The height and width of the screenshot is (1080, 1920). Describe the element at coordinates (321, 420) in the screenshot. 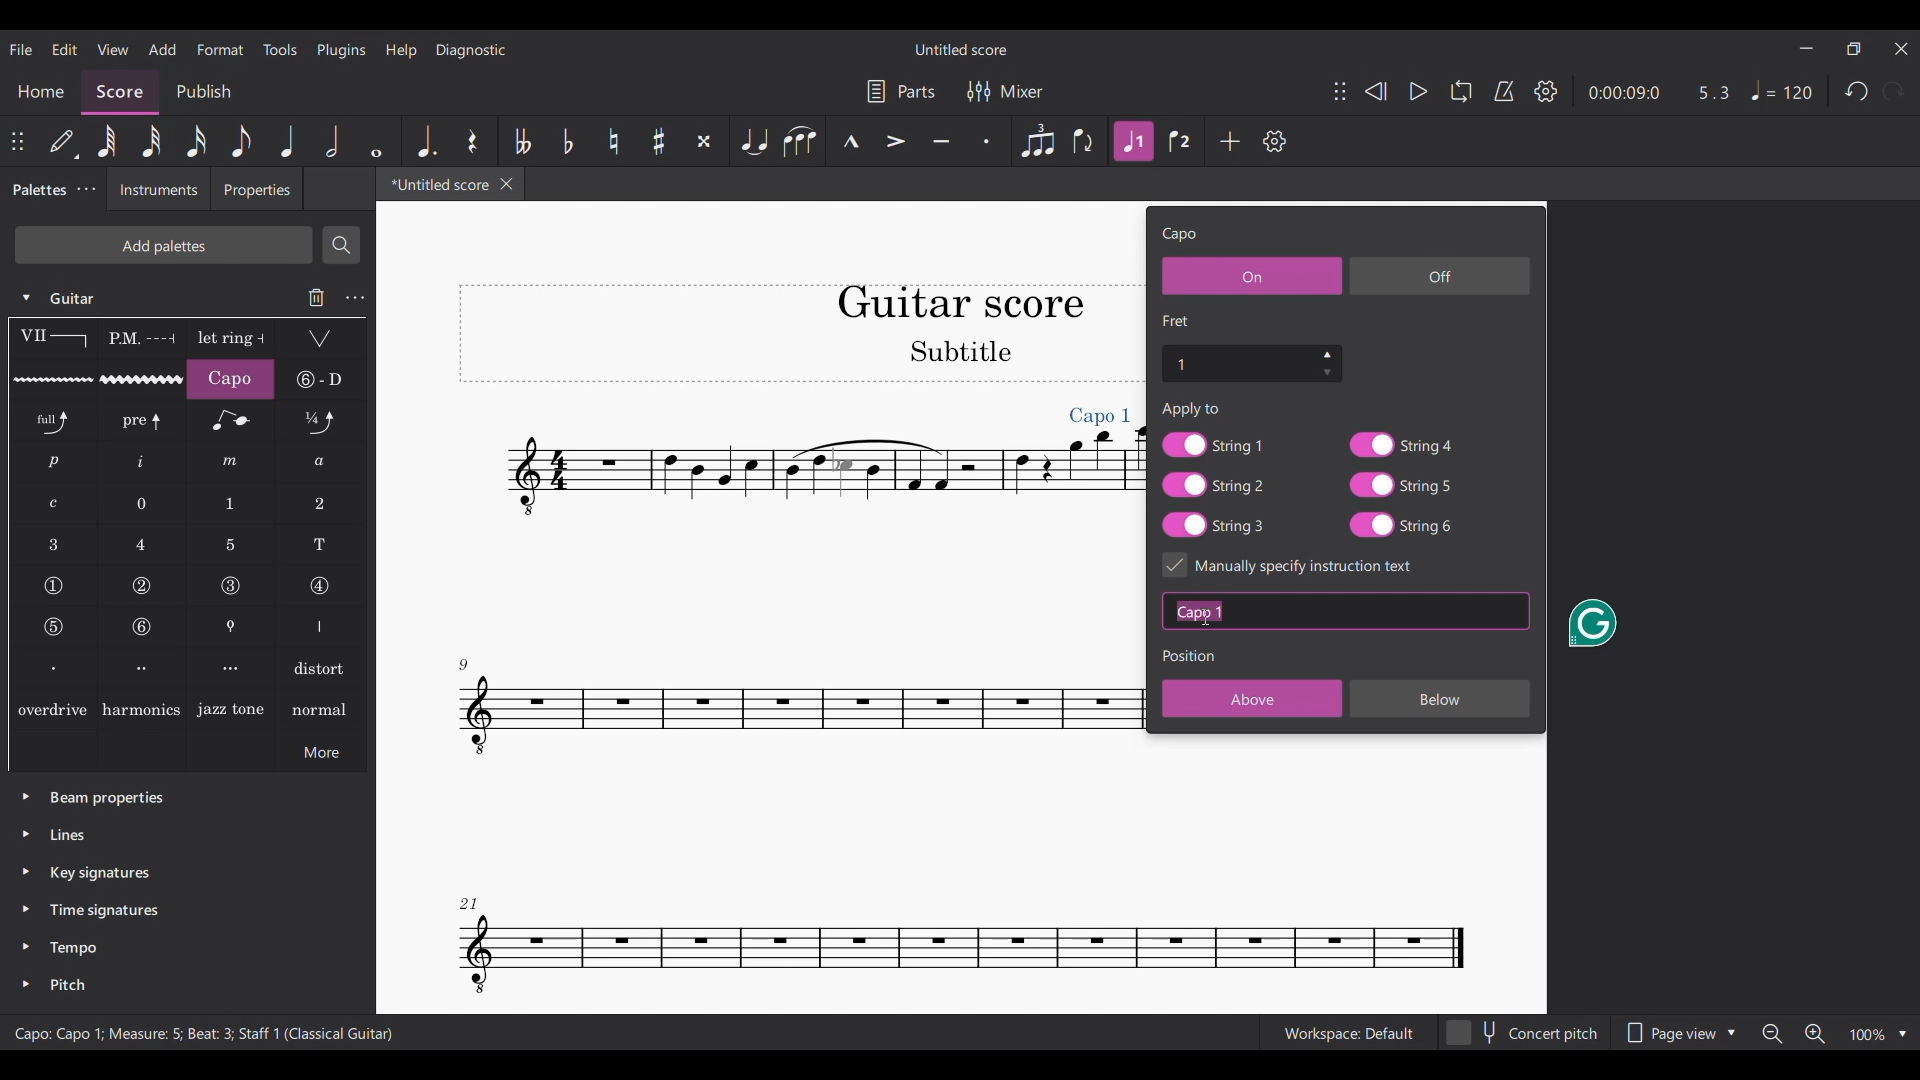

I see `Slight bend` at that location.